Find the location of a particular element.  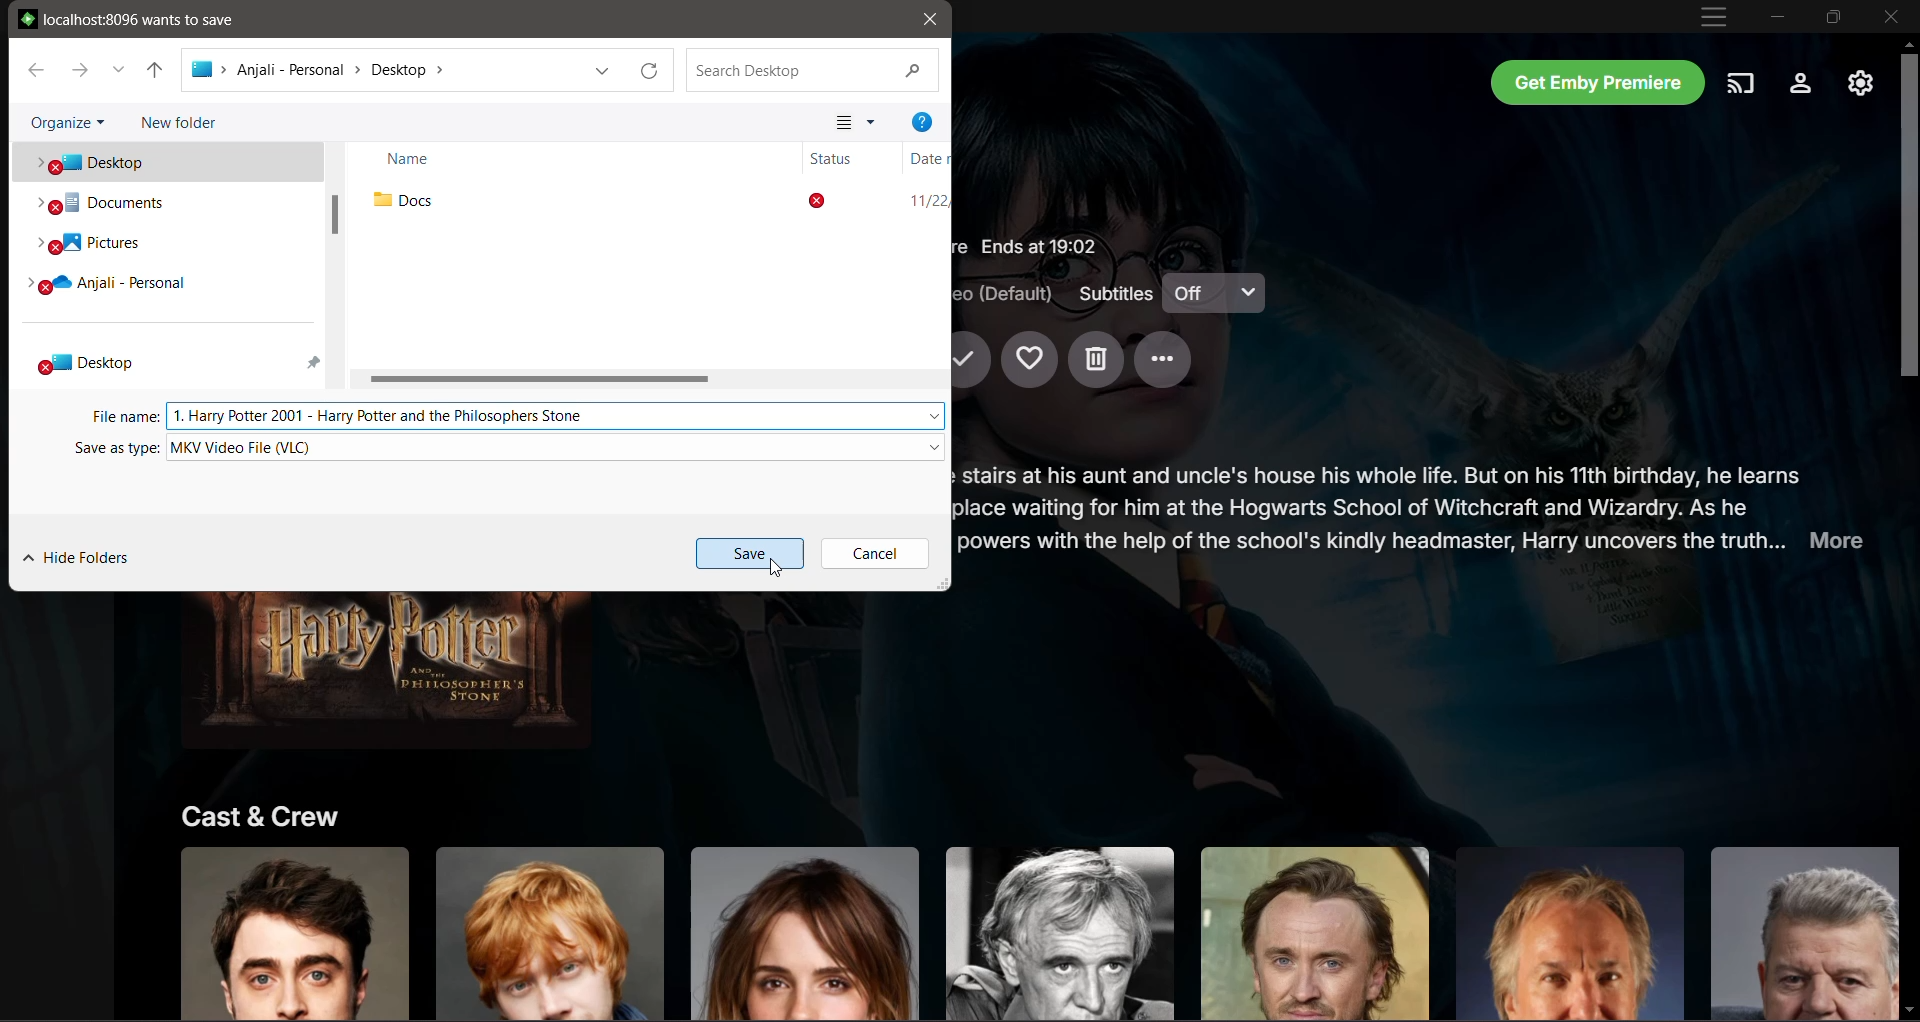

Selected Location Path is located at coordinates (380, 69).